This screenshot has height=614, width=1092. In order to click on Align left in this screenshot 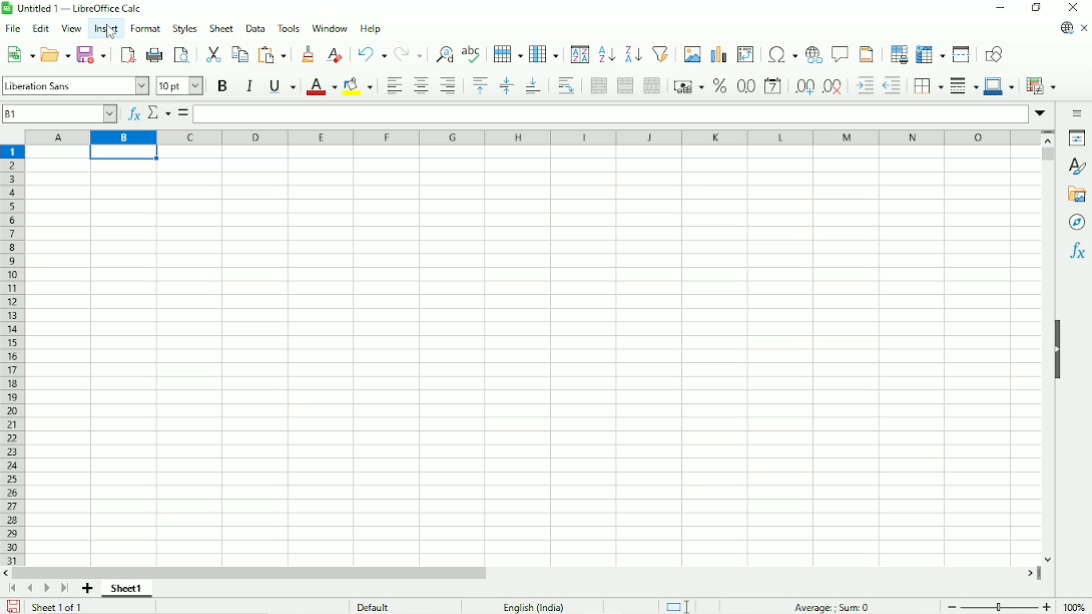, I will do `click(392, 86)`.